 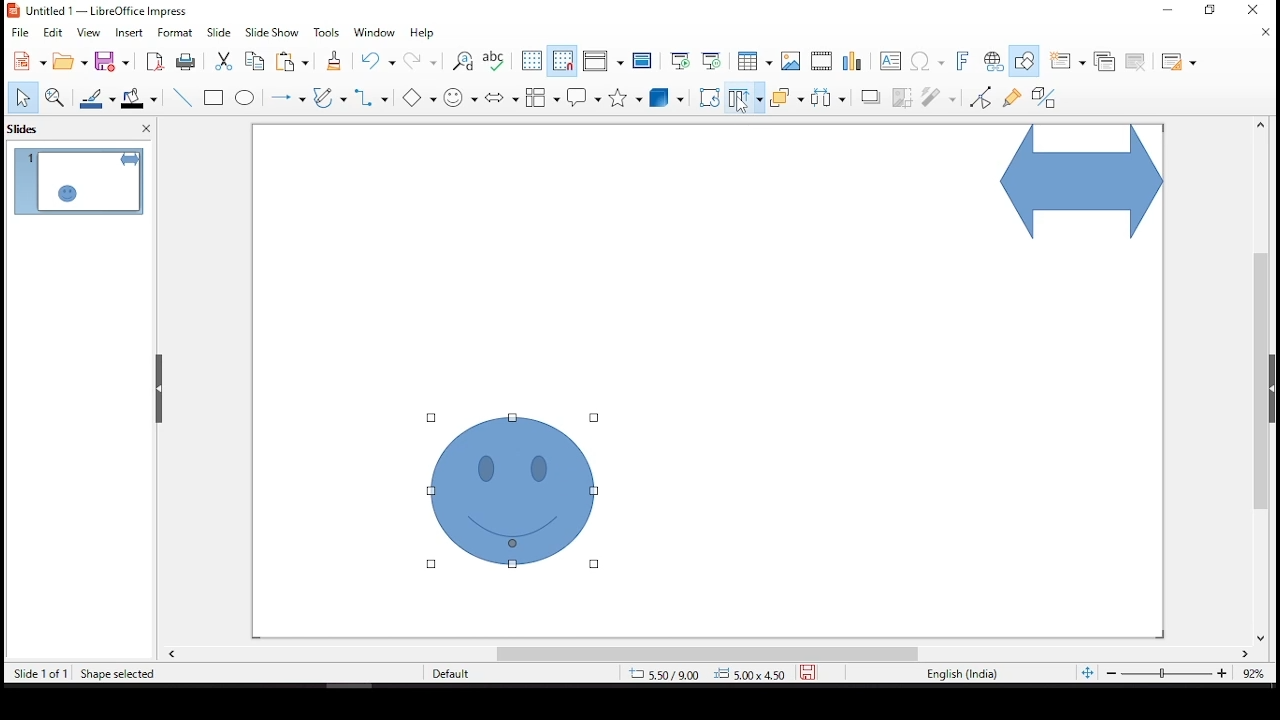 I want to click on zoom slider, so click(x=1165, y=675).